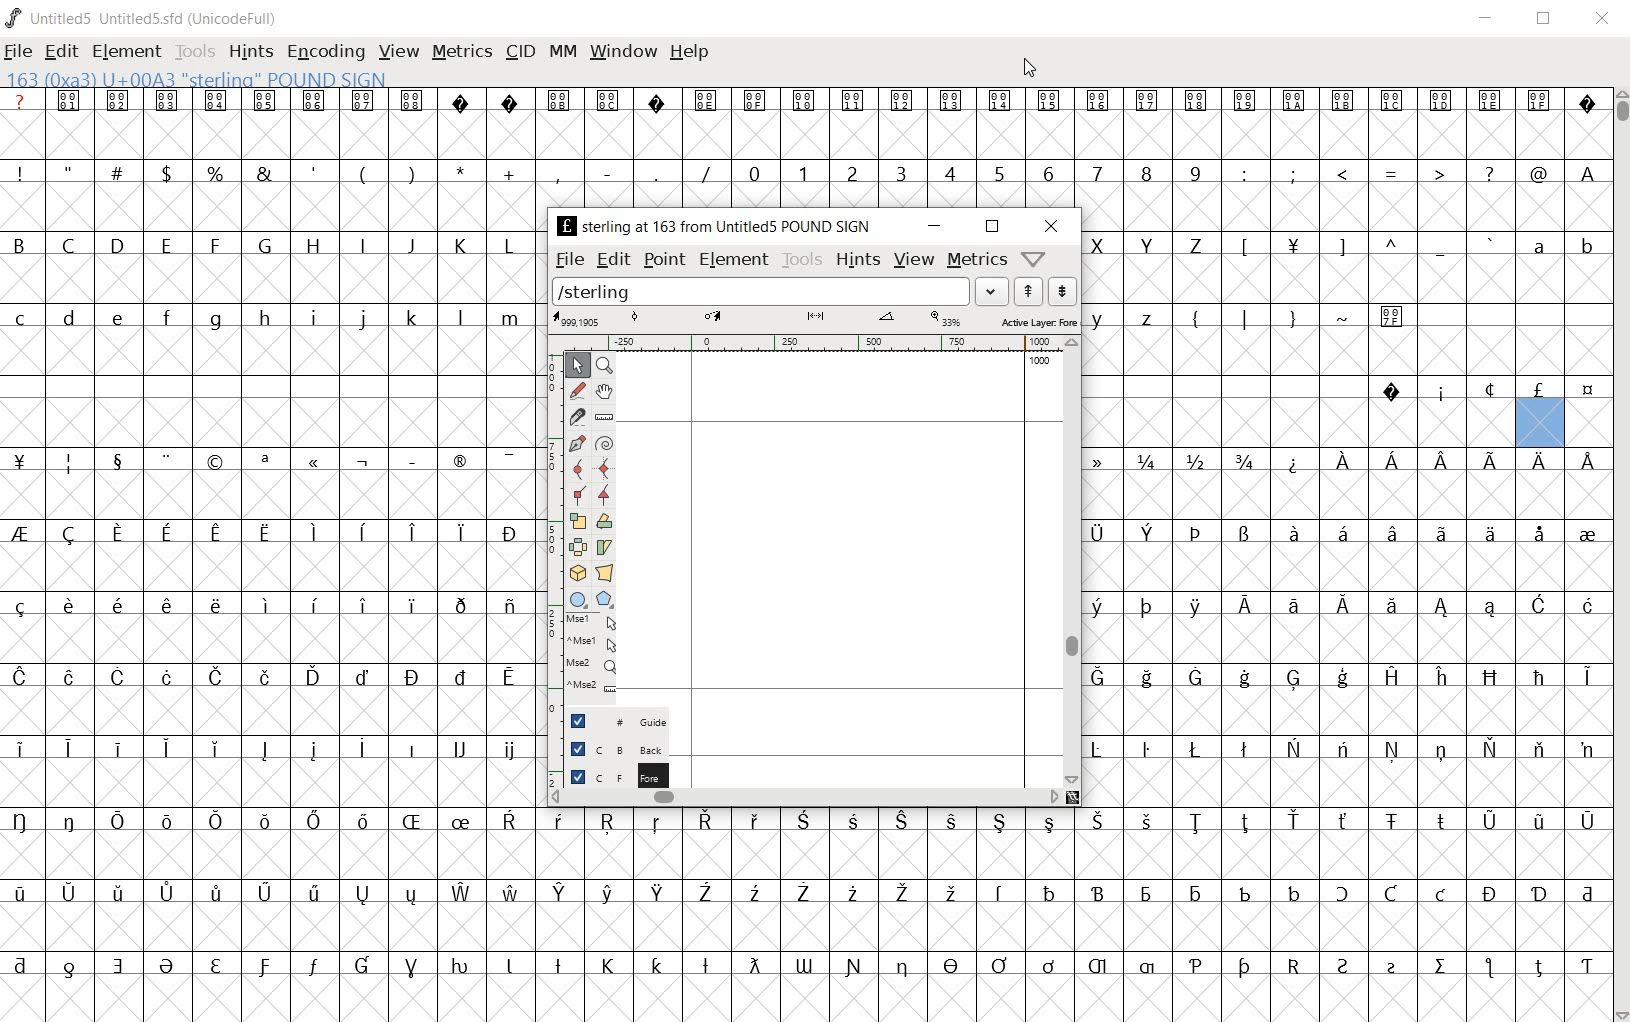 The image size is (1630, 1022). What do you see at coordinates (216, 750) in the screenshot?
I see `Symbol` at bounding box center [216, 750].